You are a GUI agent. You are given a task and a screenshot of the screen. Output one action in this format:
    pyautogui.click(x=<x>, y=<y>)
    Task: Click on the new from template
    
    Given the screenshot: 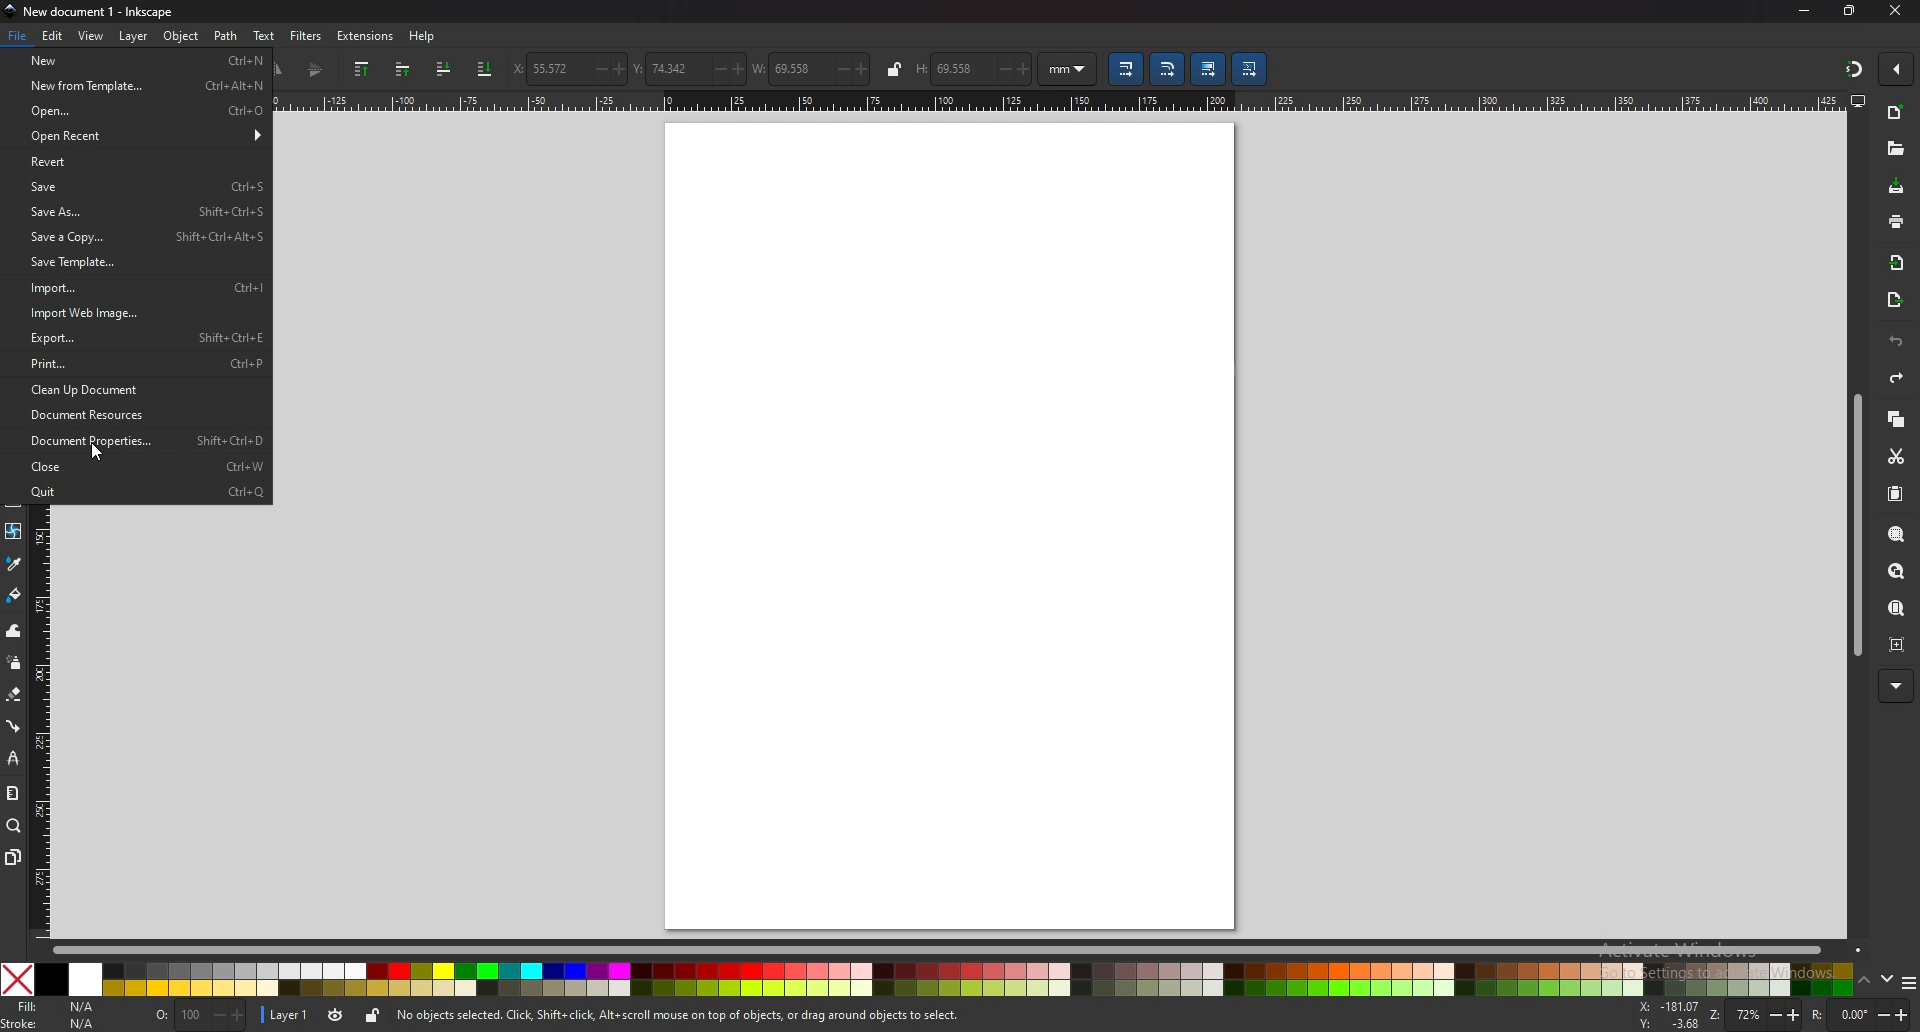 What is the action you would take?
    pyautogui.click(x=142, y=85)
    